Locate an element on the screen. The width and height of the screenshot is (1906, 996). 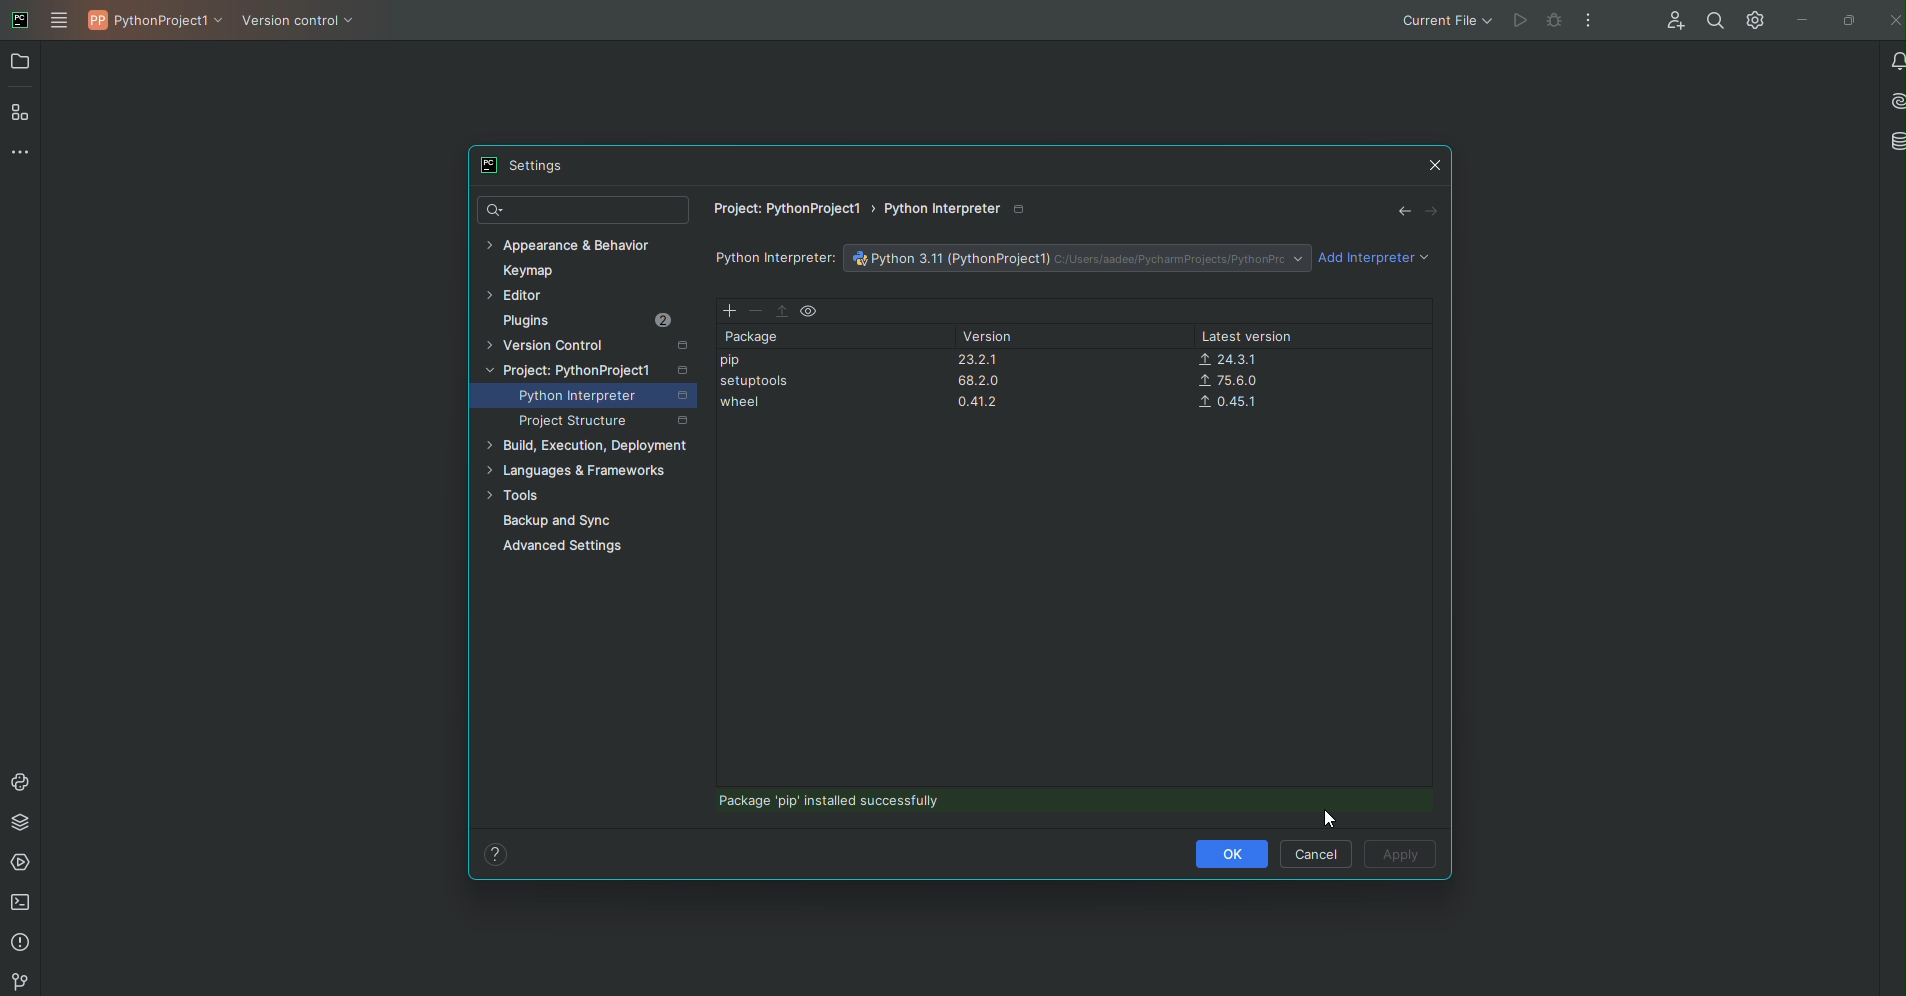
Project is located at coordinates (591, 368).